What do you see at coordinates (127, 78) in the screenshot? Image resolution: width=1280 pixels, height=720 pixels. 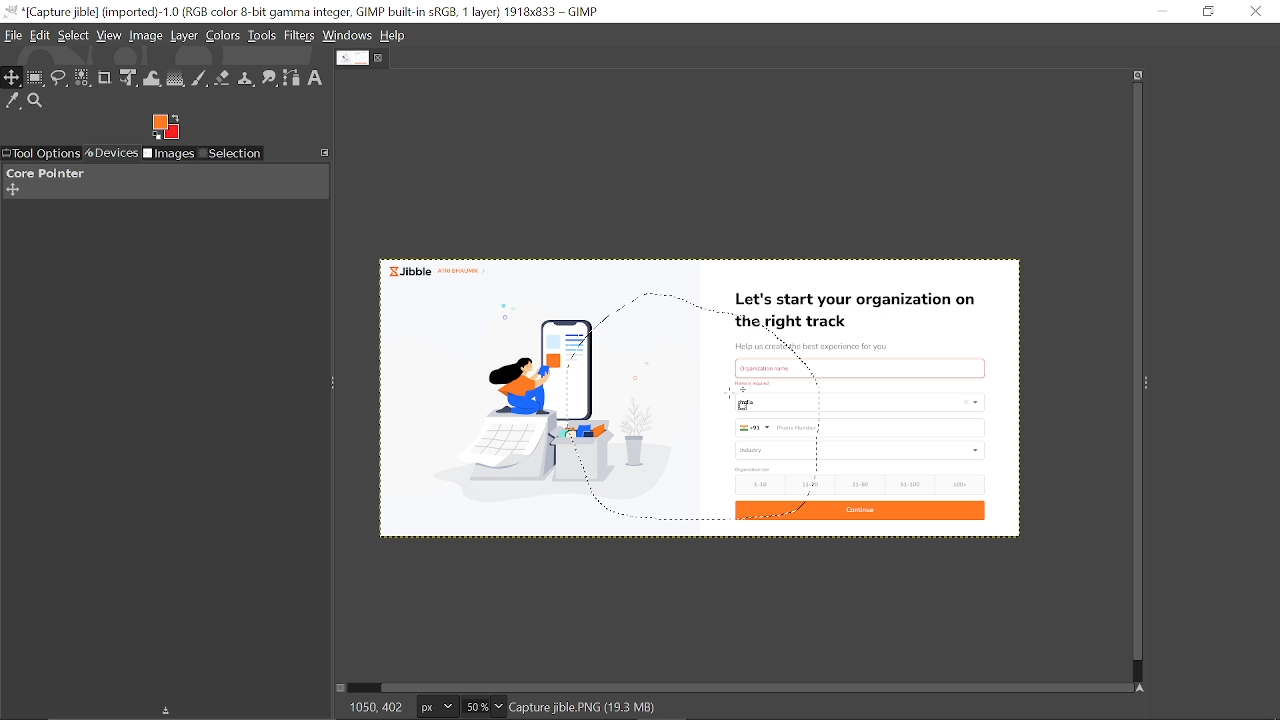 I see `Unified transform tool` at bounding box center [127, 78].